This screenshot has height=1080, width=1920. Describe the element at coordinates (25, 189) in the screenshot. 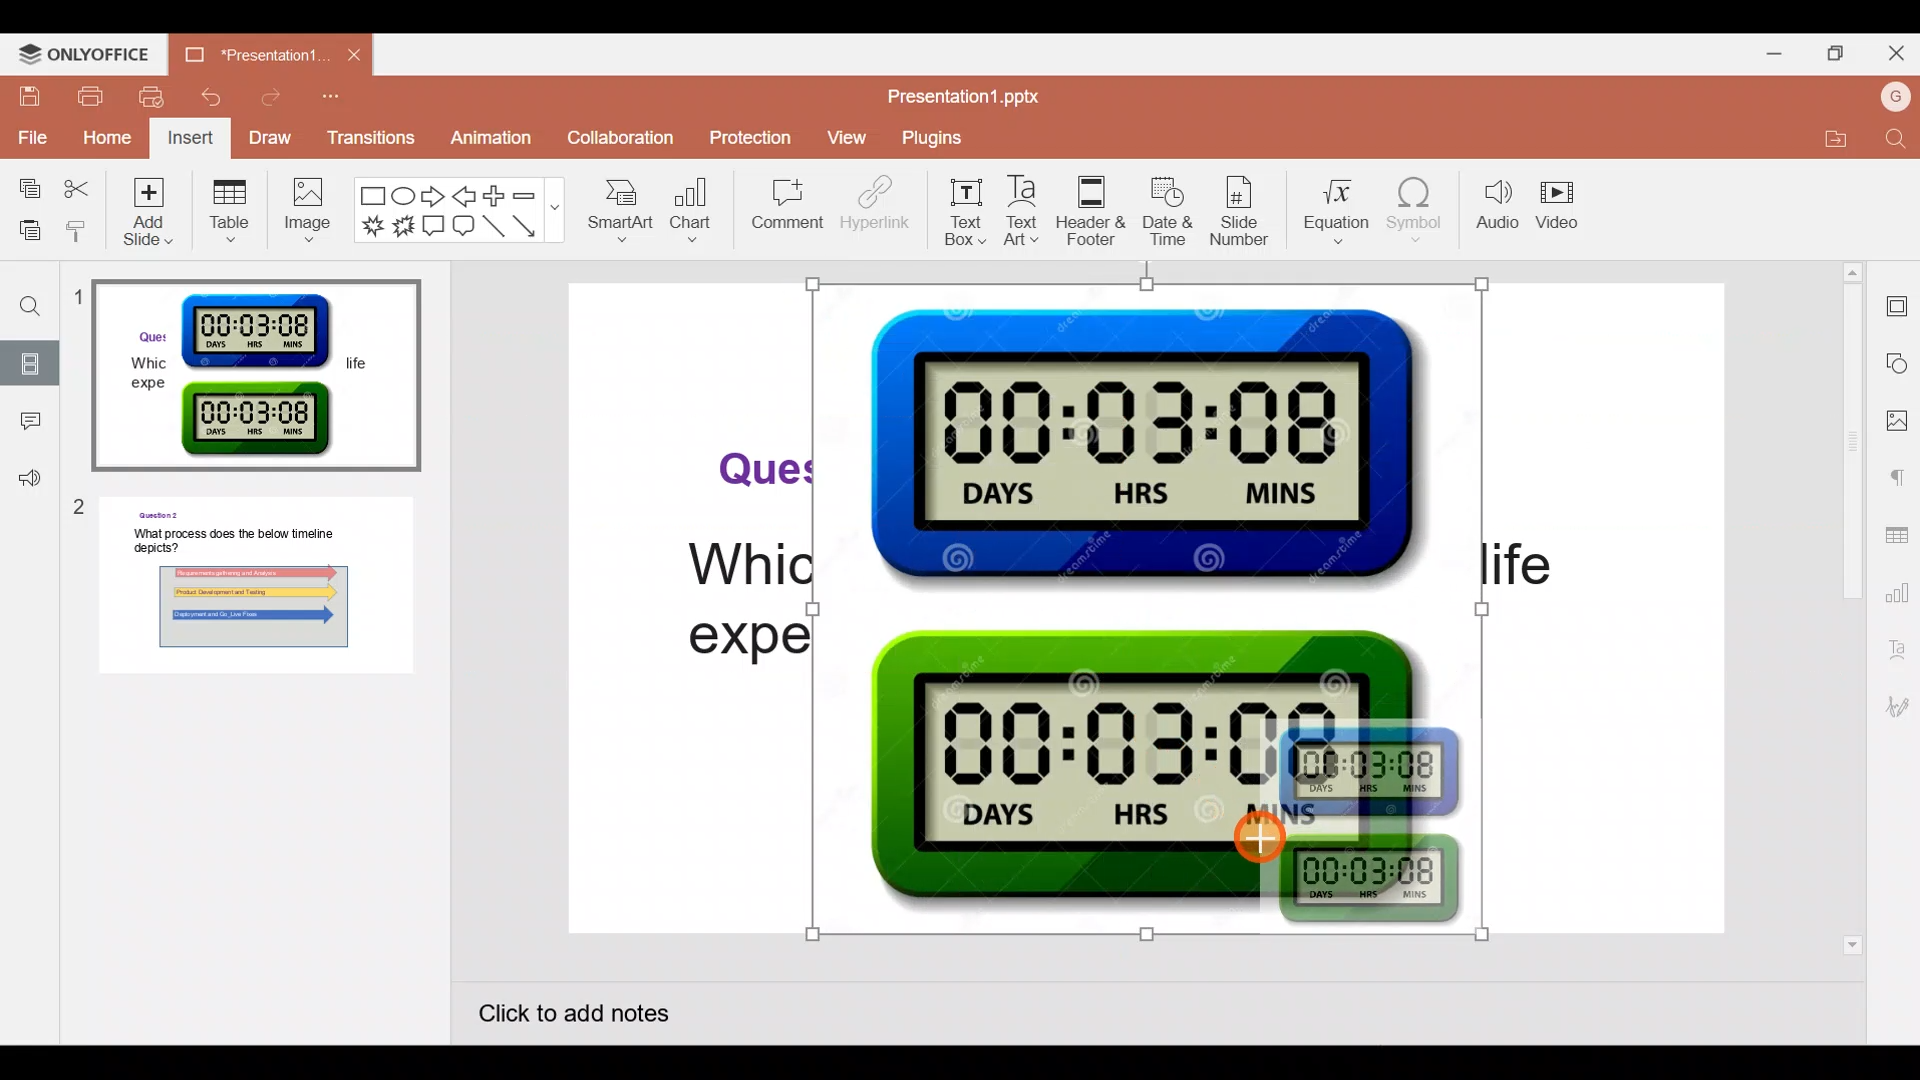

I see `Copy` at that location.